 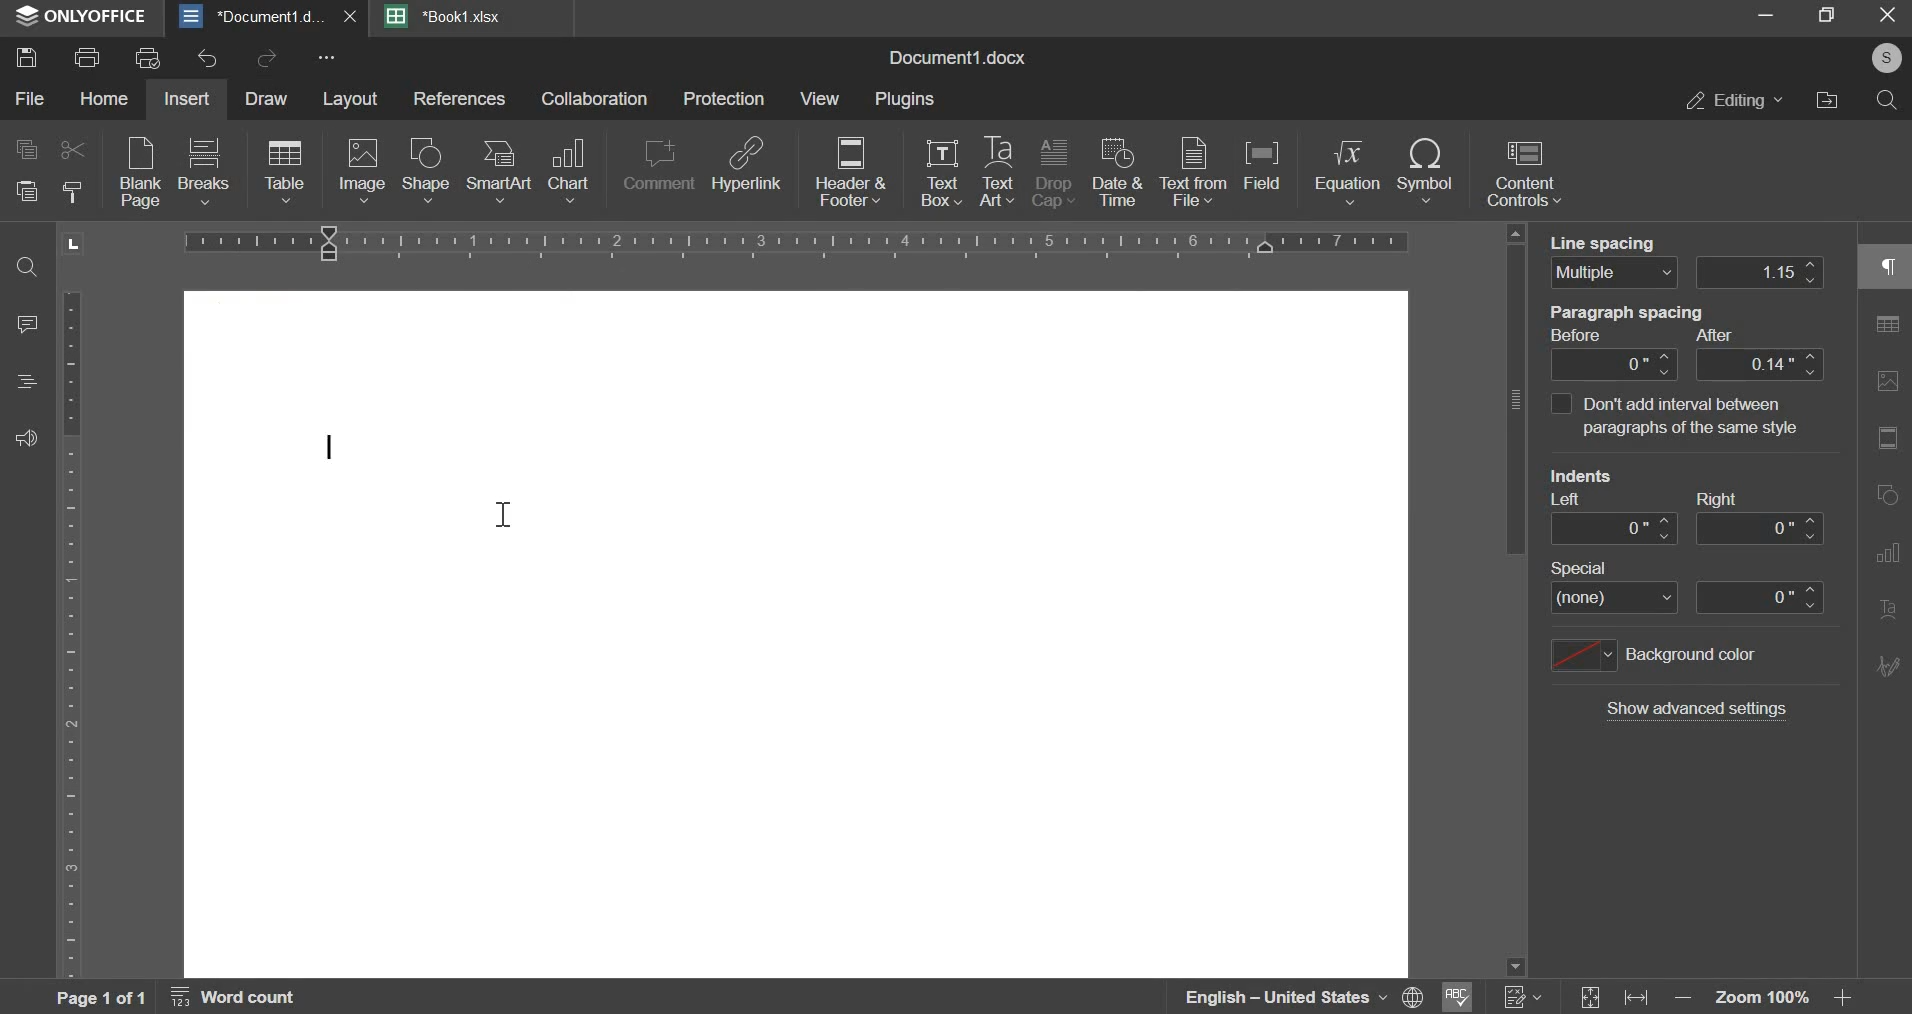 I want to click on insert blank page, so click(x=136, y=174).